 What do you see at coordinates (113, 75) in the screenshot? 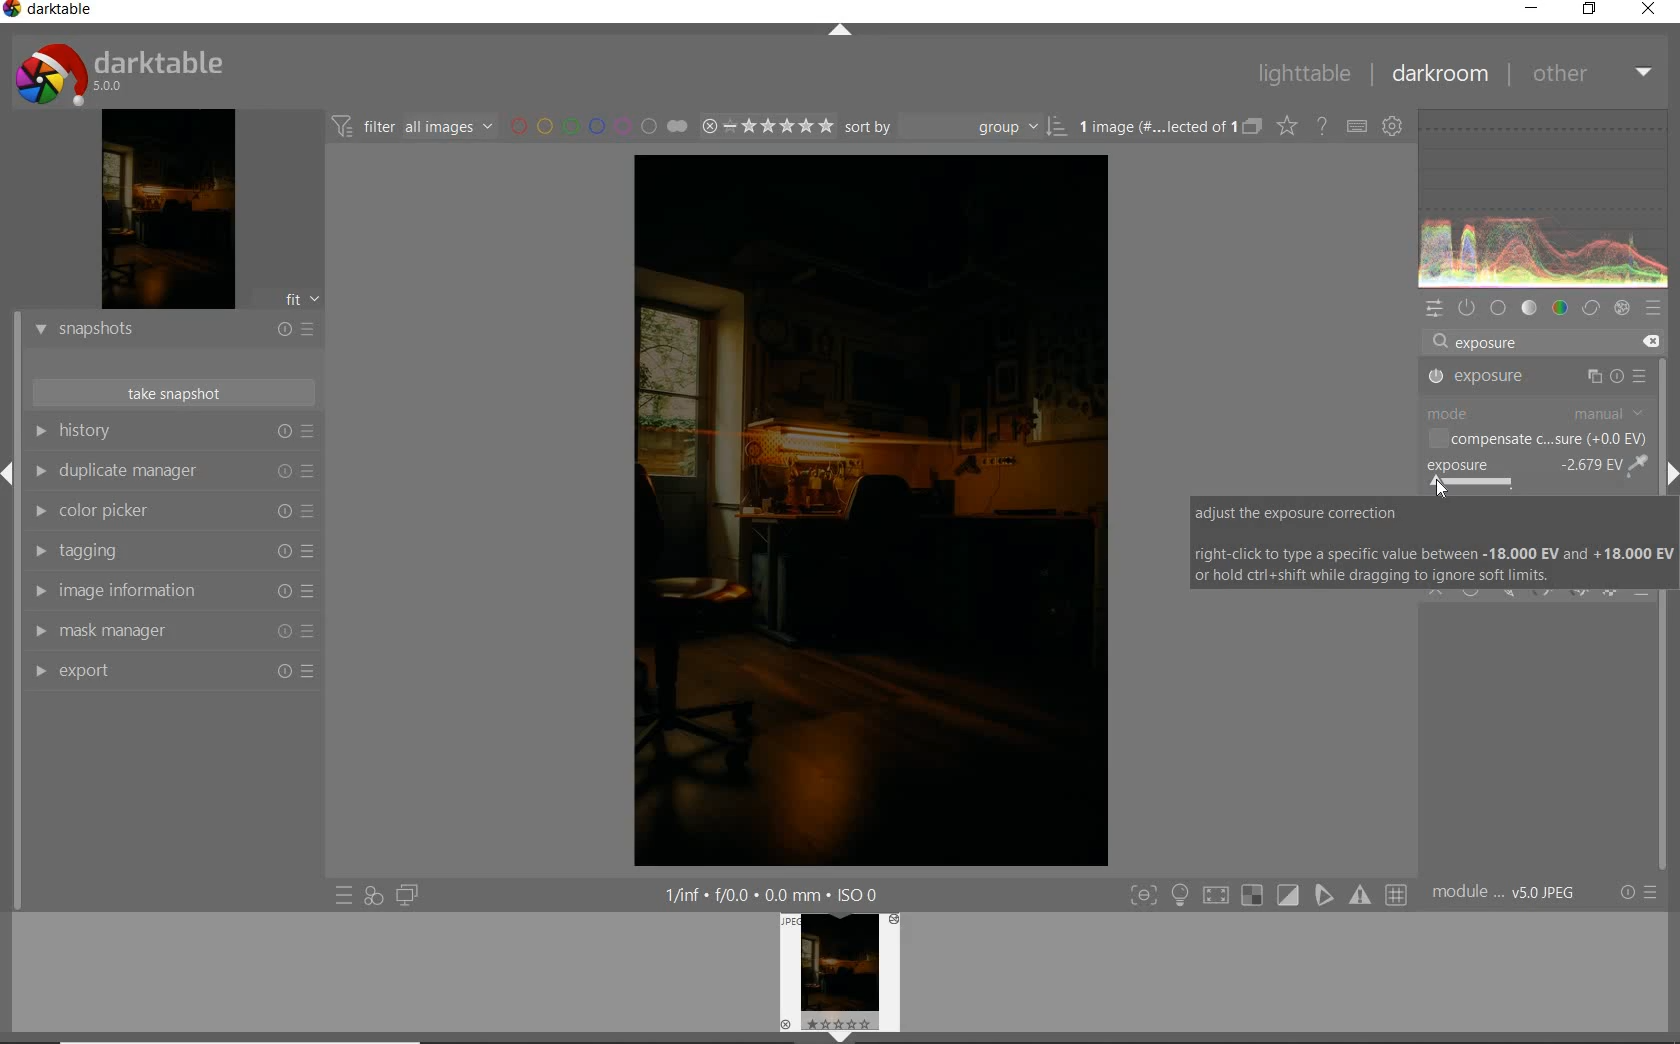
I see `system logo` at bounding box center [113, 75].